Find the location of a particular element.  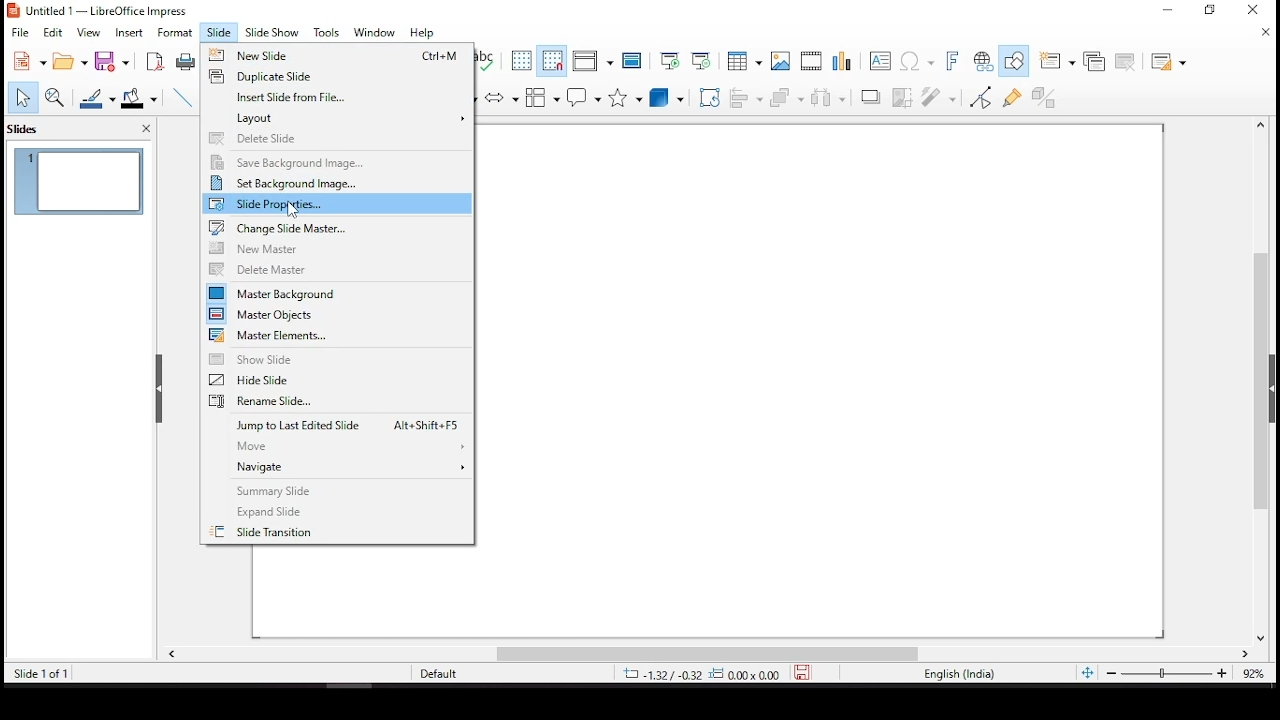

line is located at coordinates (183, 96).